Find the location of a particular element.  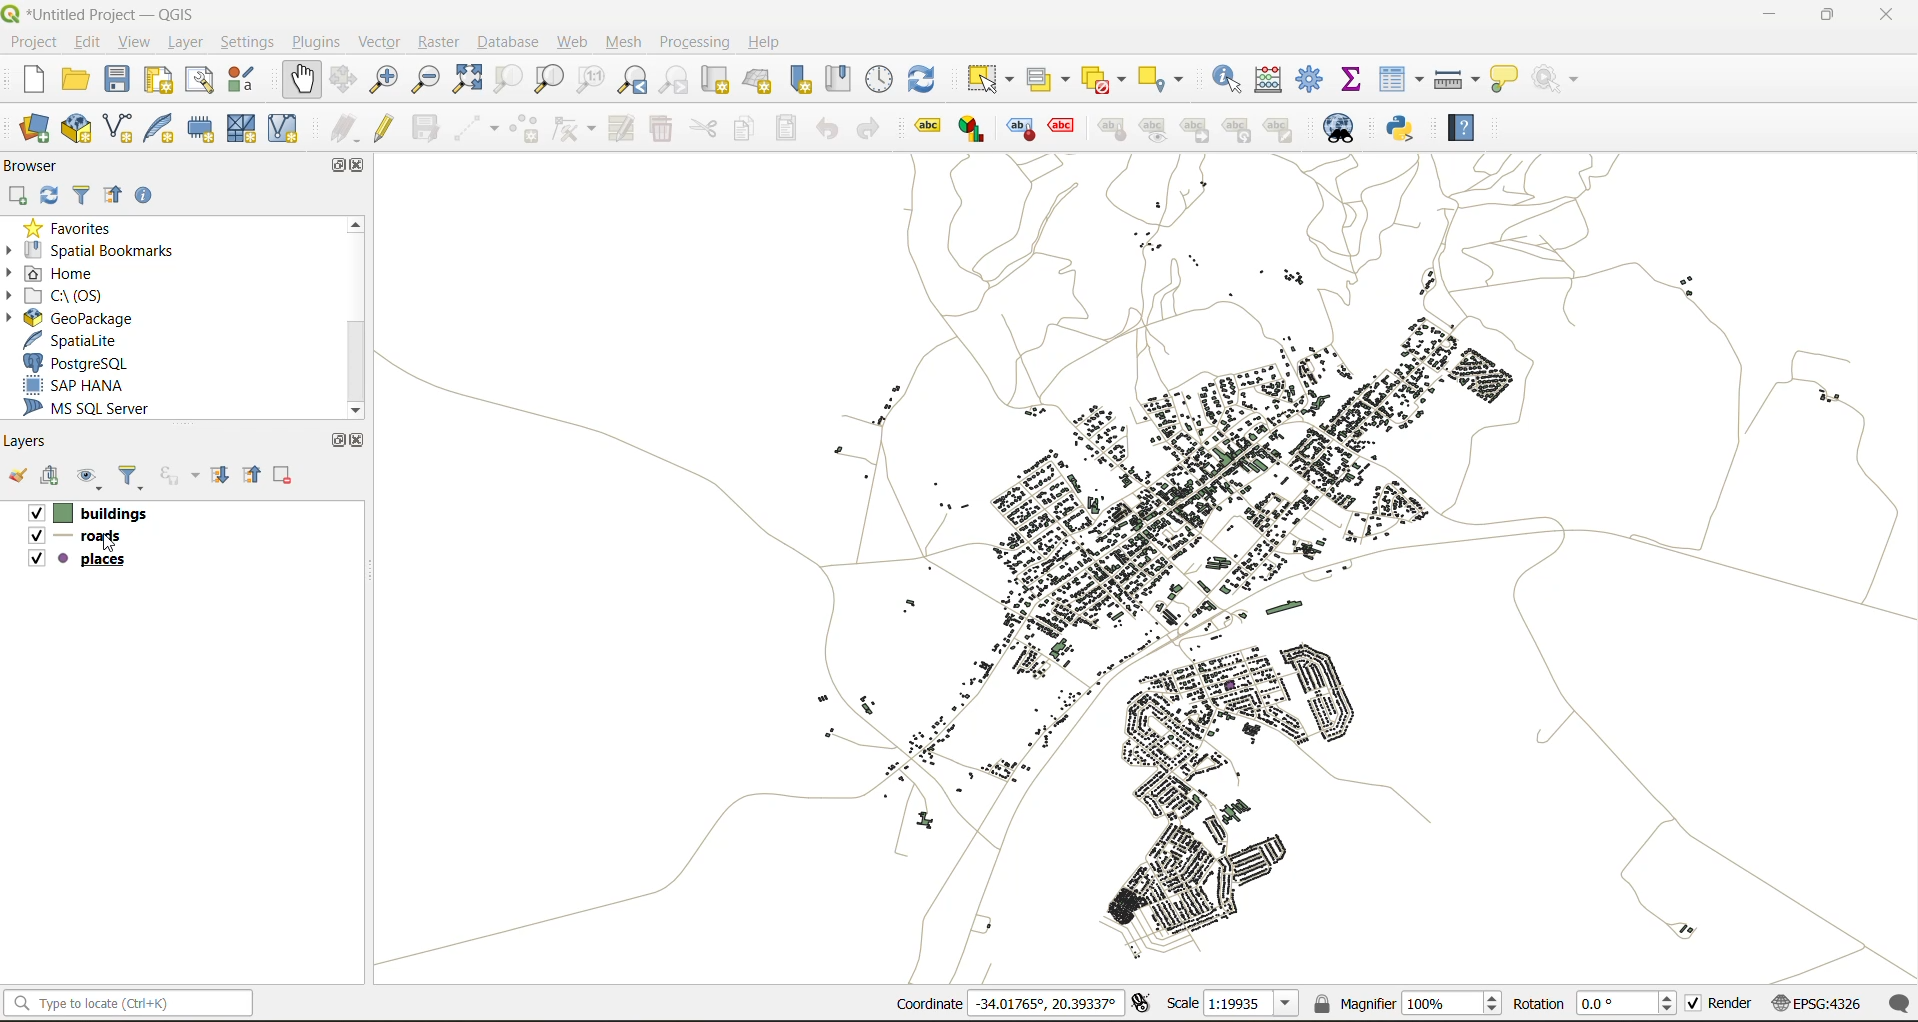

show layout is located at coordinates (198, 84).